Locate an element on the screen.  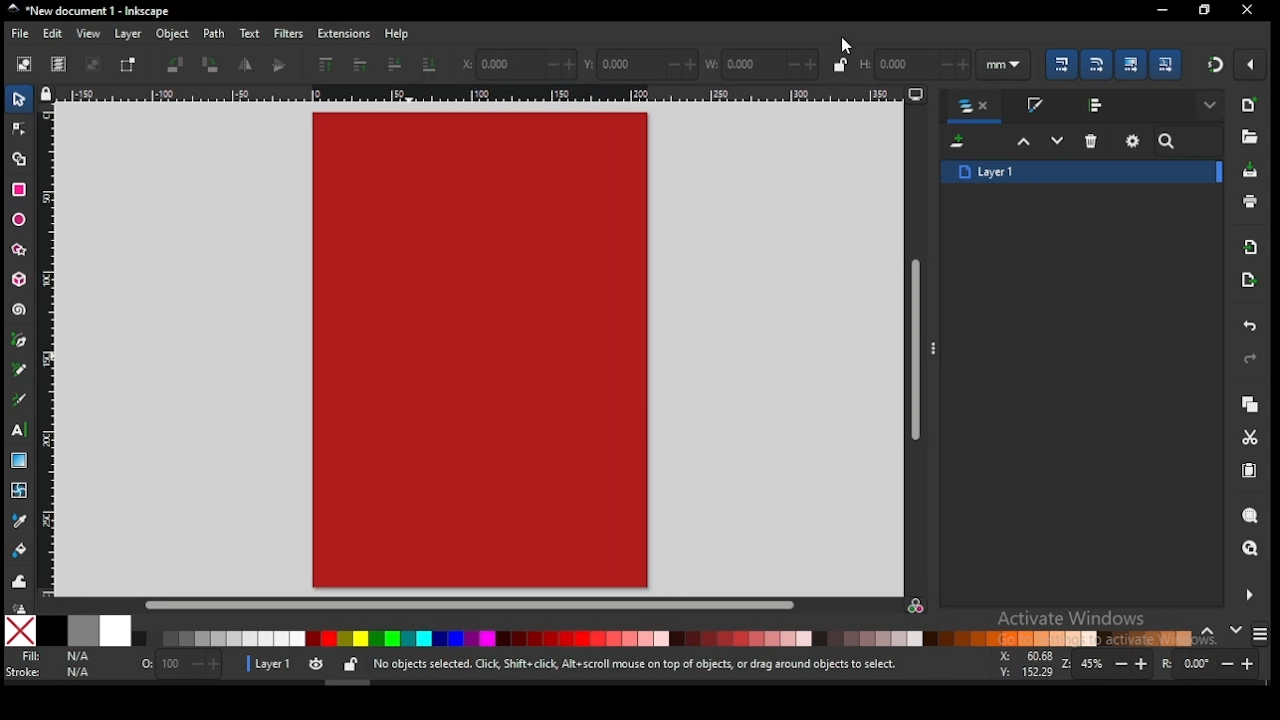
spiral tool is located at coordinates (20, 310).